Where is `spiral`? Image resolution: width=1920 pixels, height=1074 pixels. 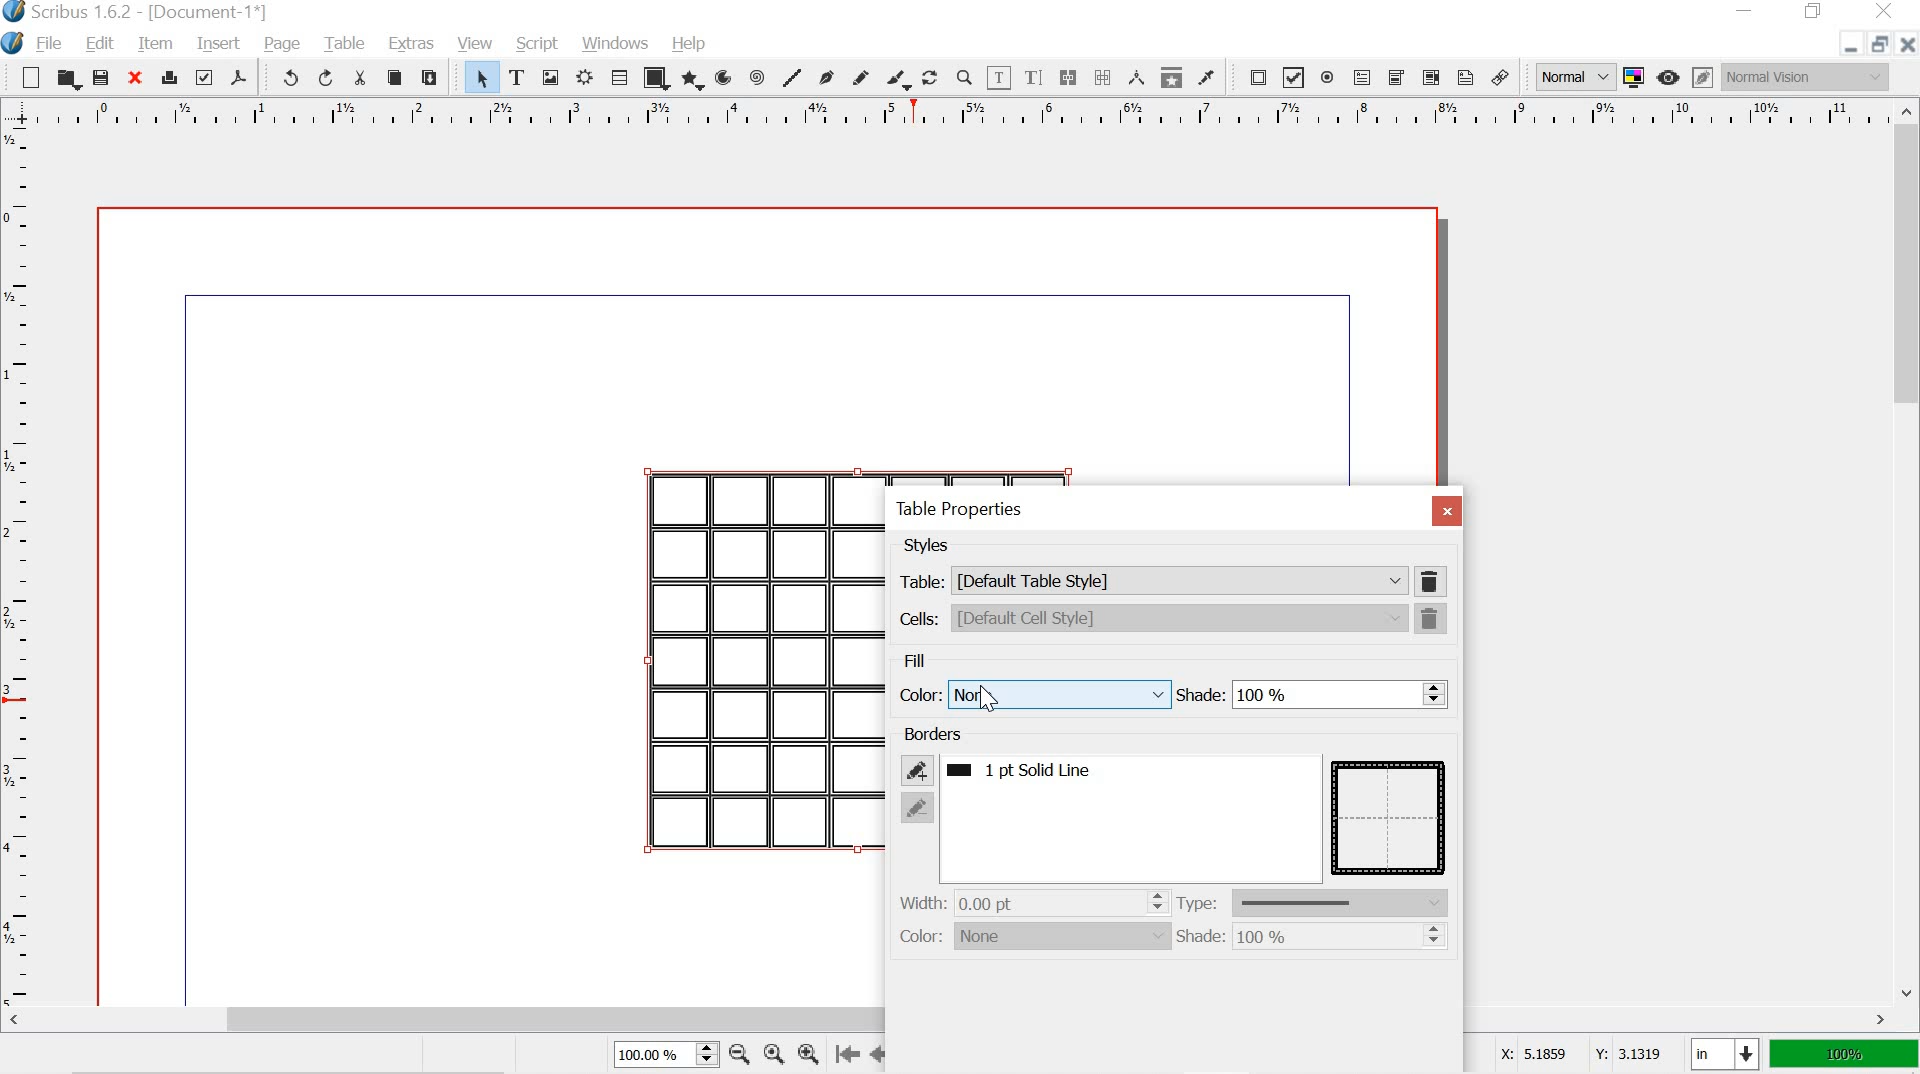 spiral is located at coordinates (755, 77).